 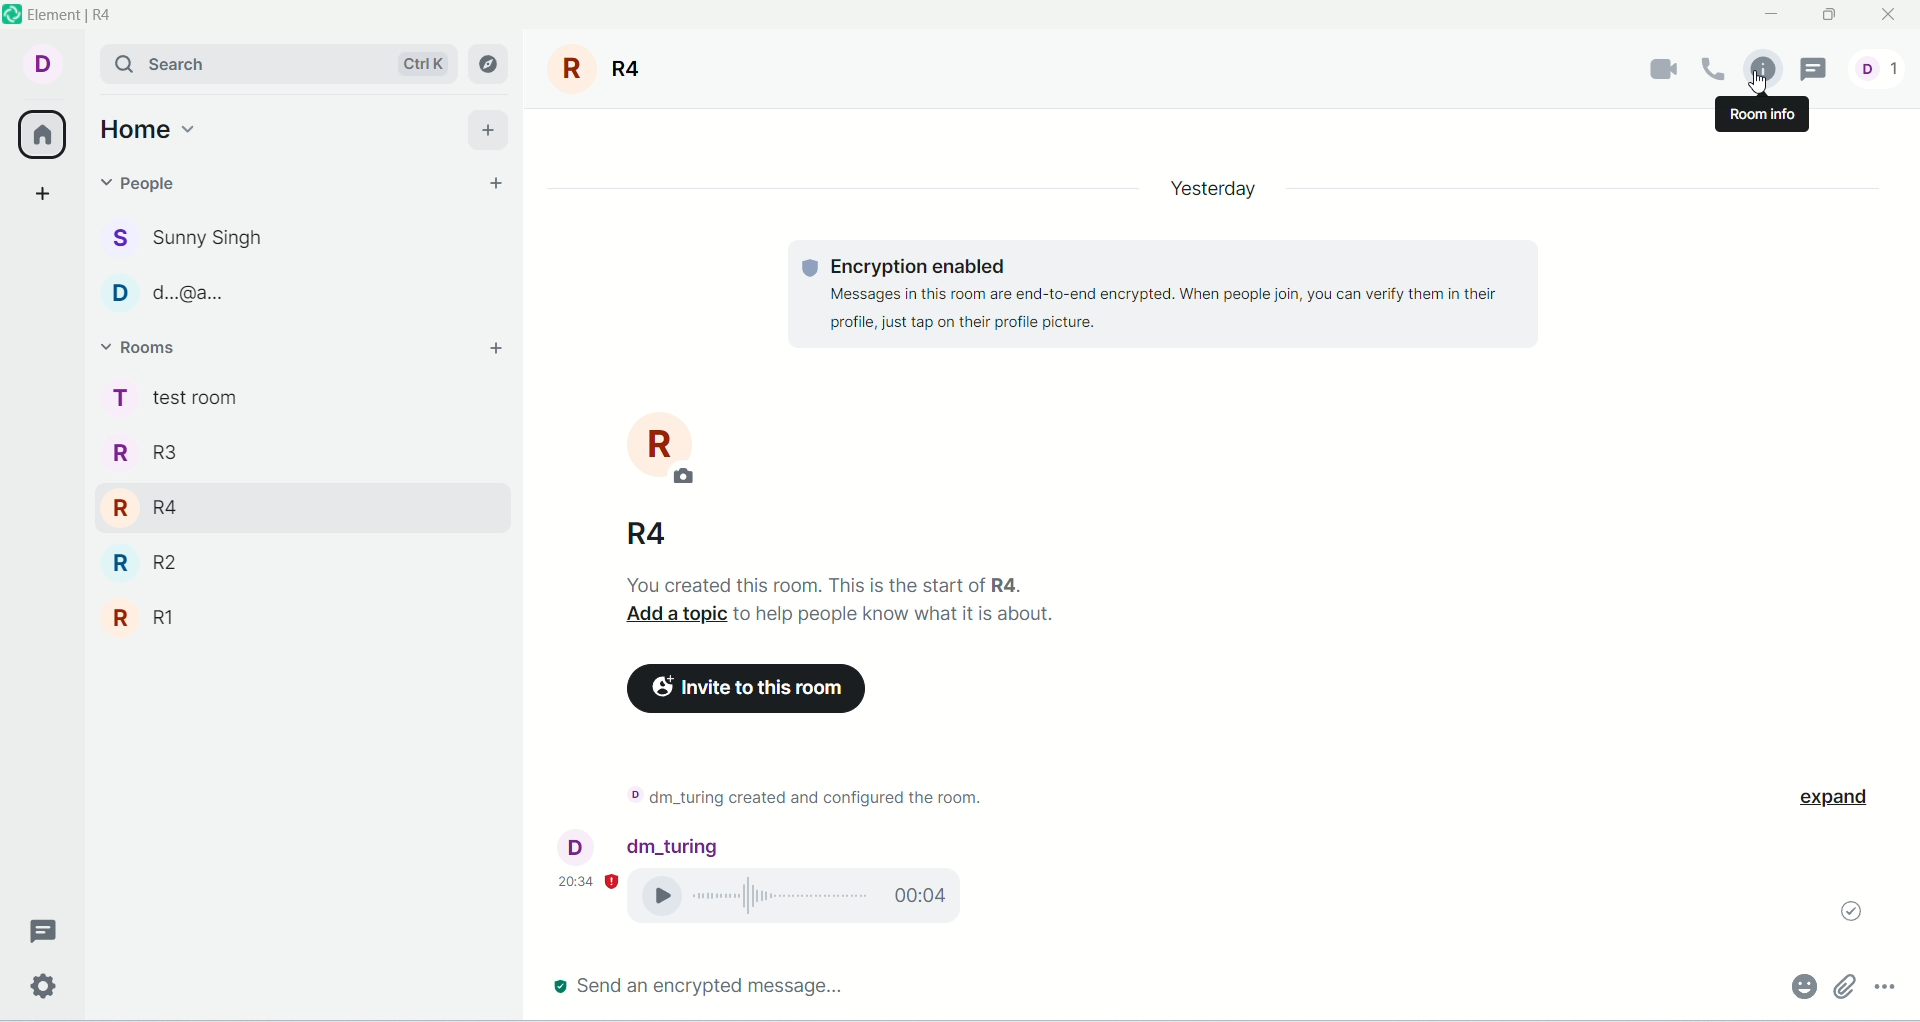 I want to click on voice call, so click(x=1717, y=69).